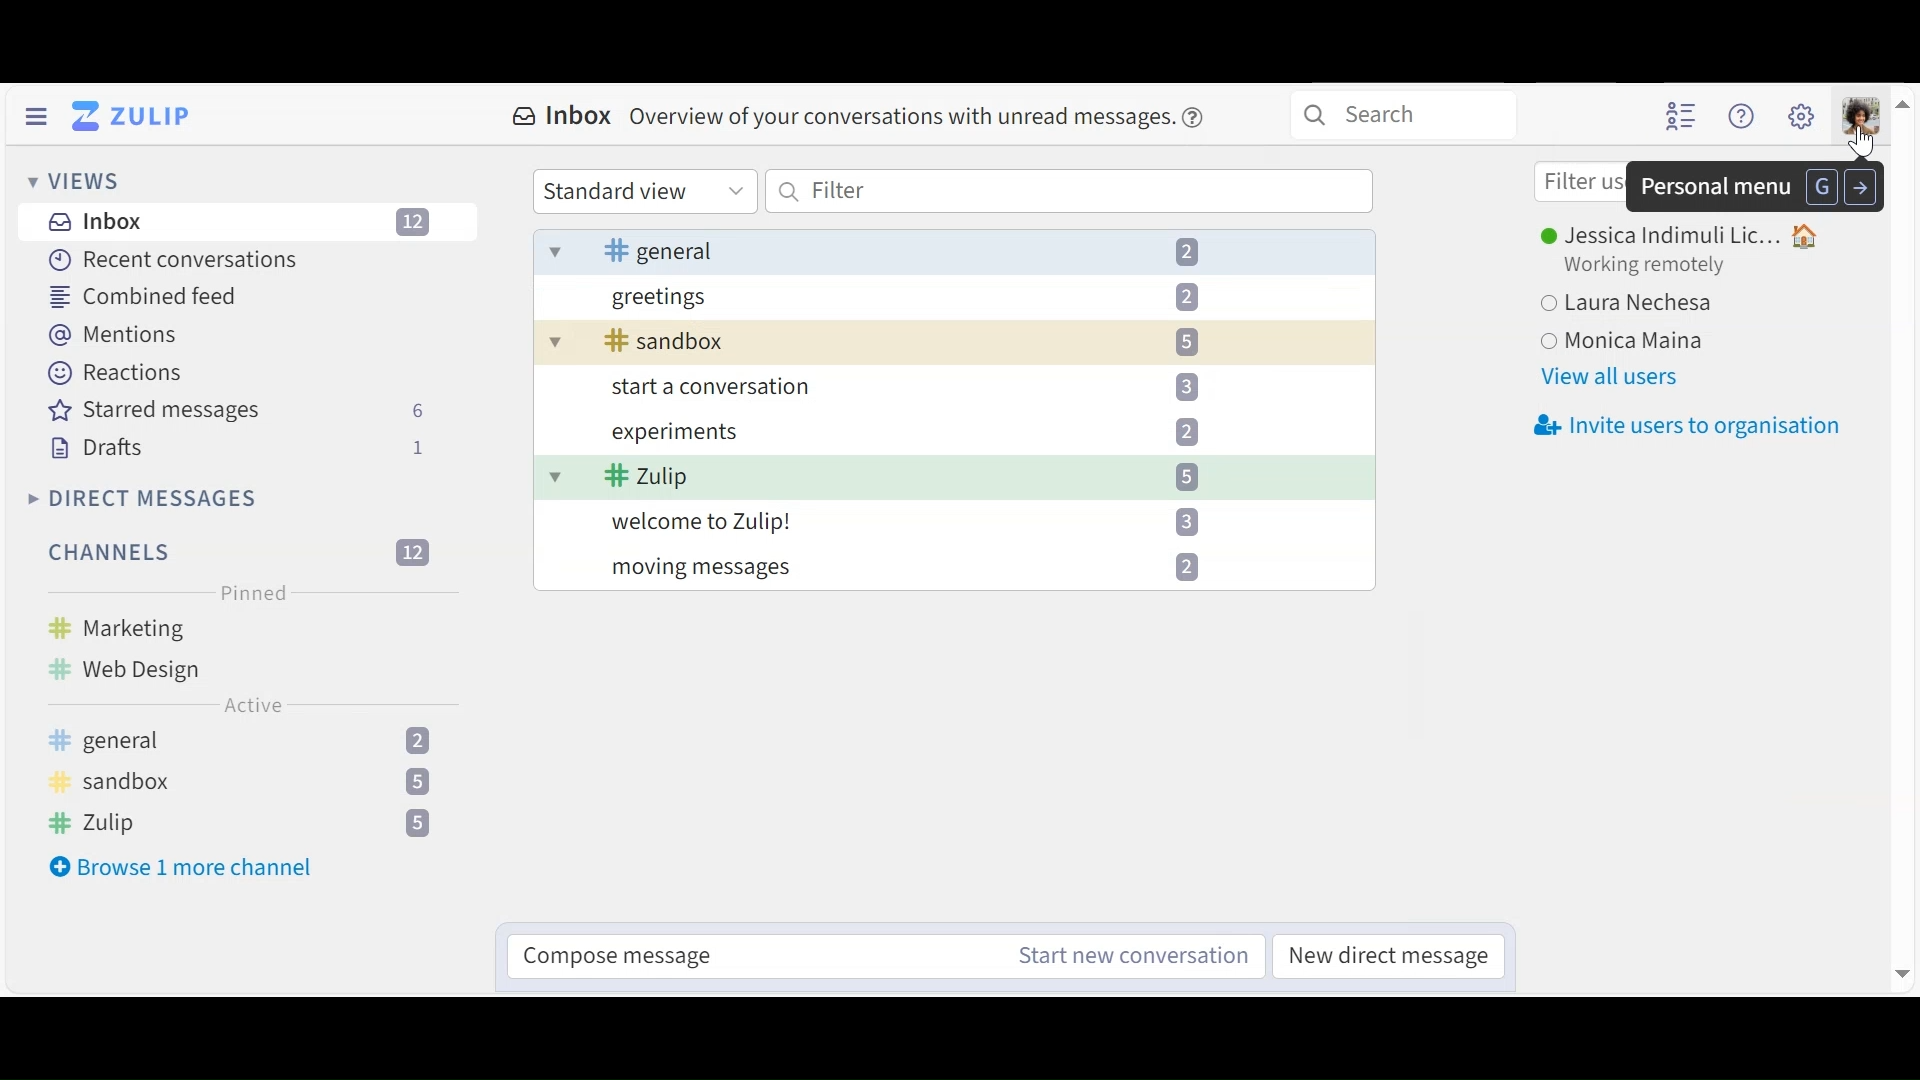 The image size is (1920, 1080). I want to click on 2, so click(1186, 249).